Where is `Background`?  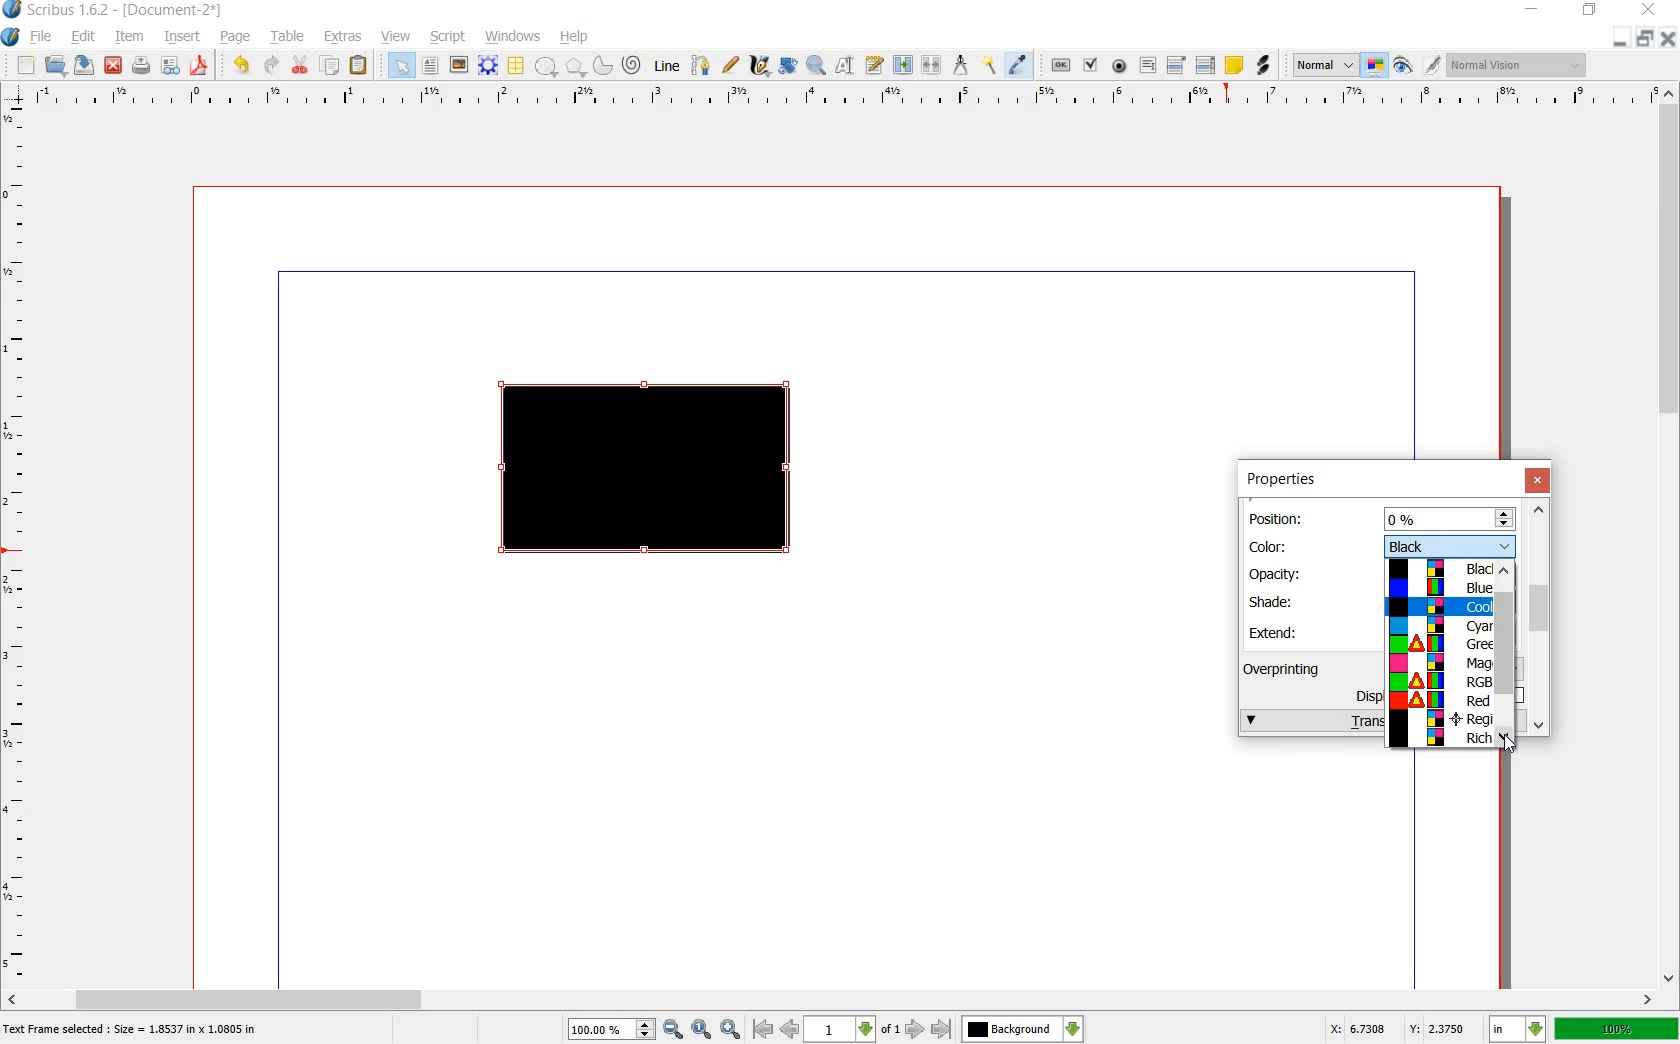 Background is located at coordinates (1023, 1029).